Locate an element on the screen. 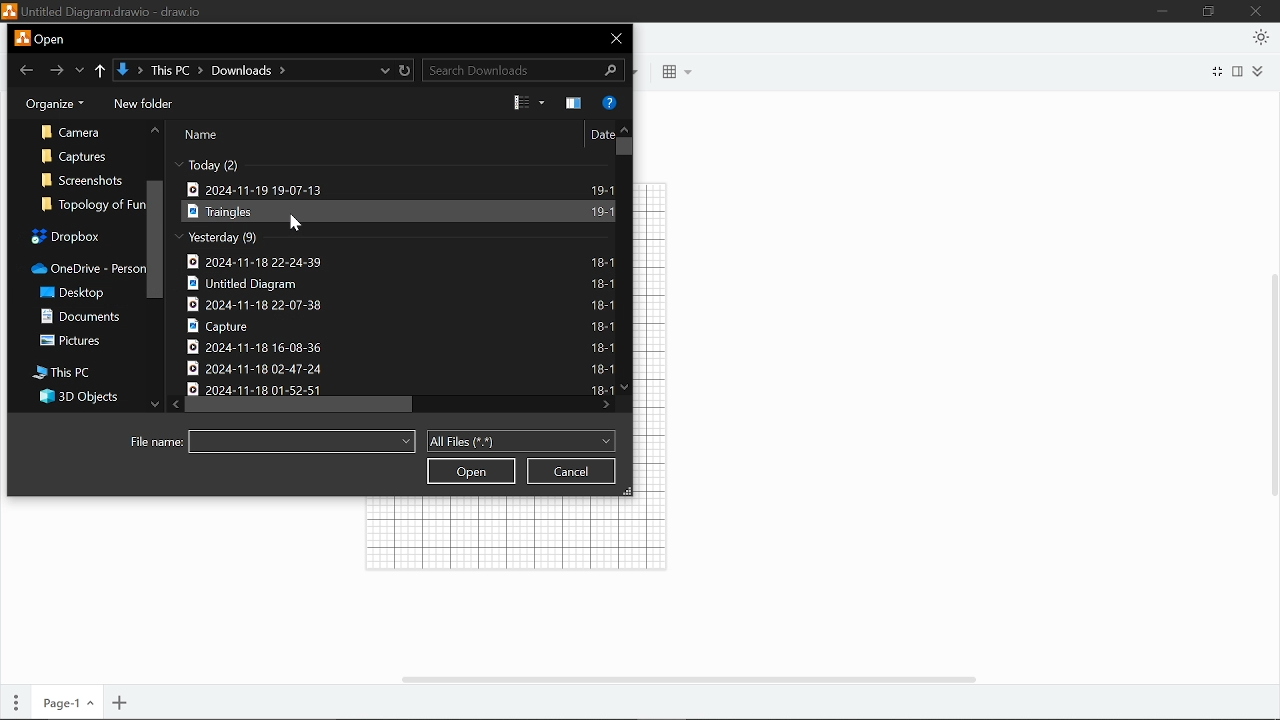 Image resolution: width=1280 pixels, height=720 pixels. Desktop is located at coordinates (75, 293).